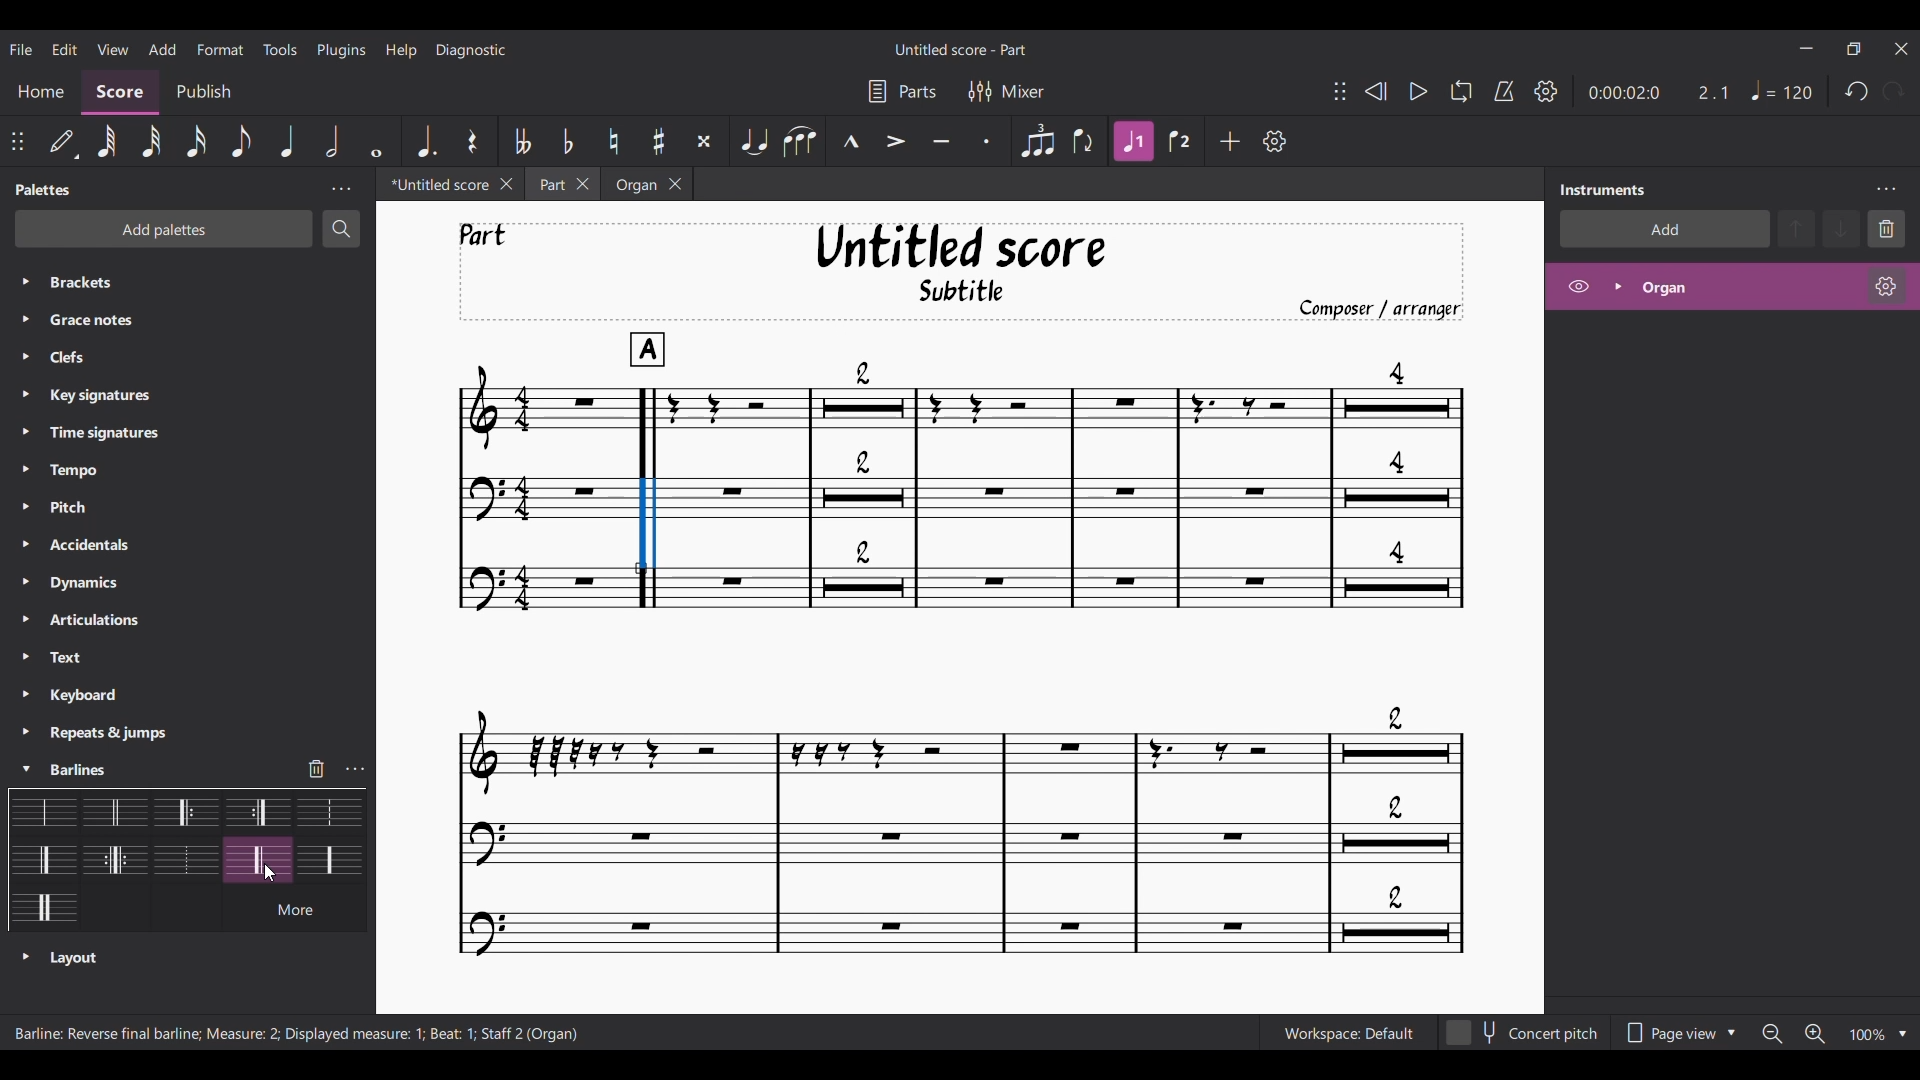  Describe the element at coordinates (1006, 92) in the screenshot. I see `Mixer settings` at that location.